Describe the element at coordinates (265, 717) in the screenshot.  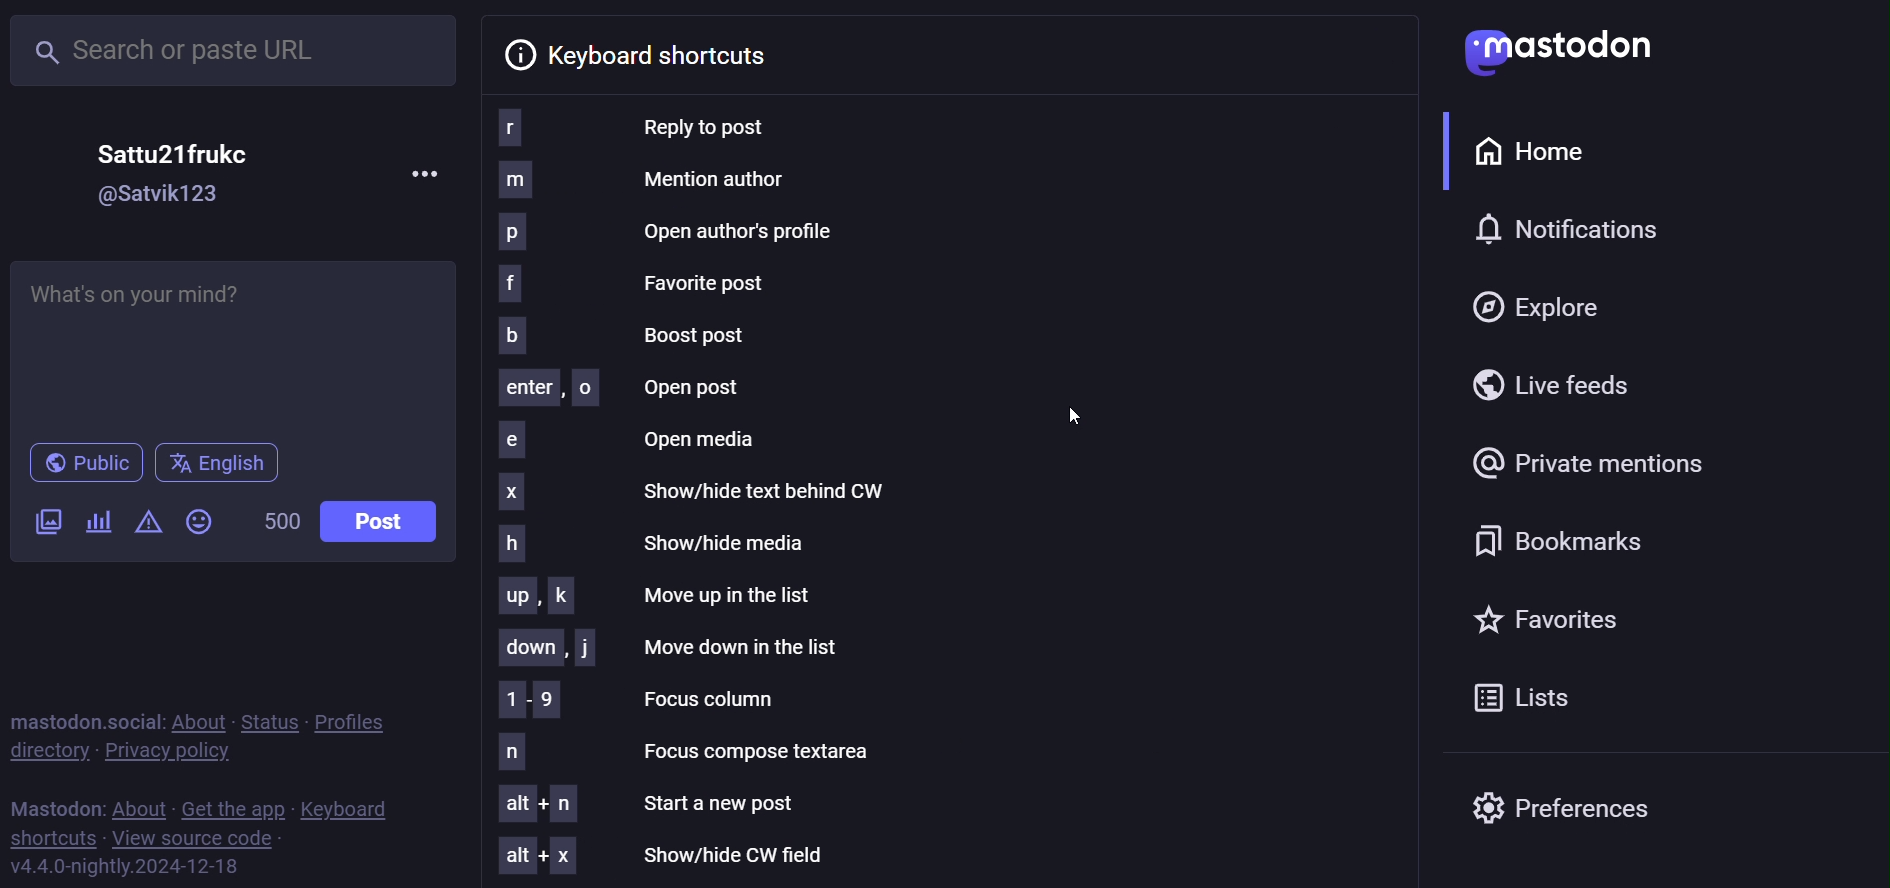
I see `status` at that location.